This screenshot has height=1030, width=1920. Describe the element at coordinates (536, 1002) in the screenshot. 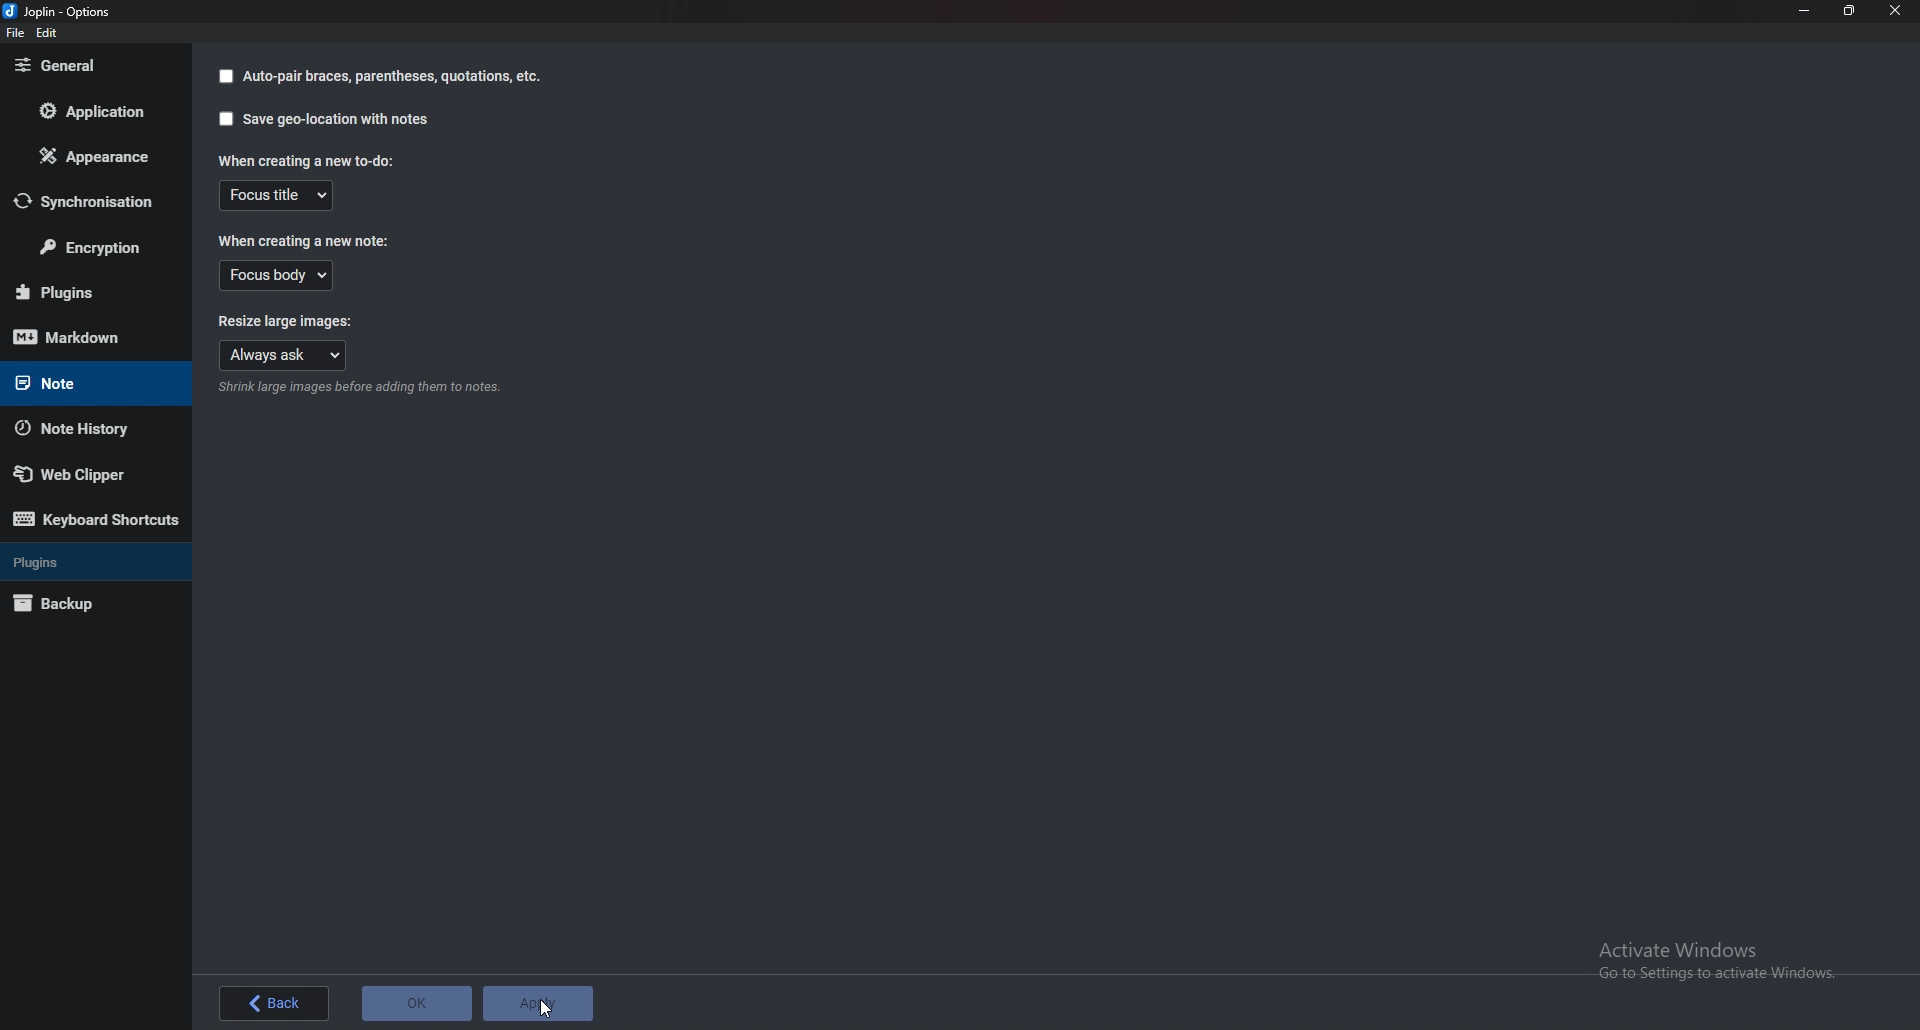

I see `Apply` at that location.